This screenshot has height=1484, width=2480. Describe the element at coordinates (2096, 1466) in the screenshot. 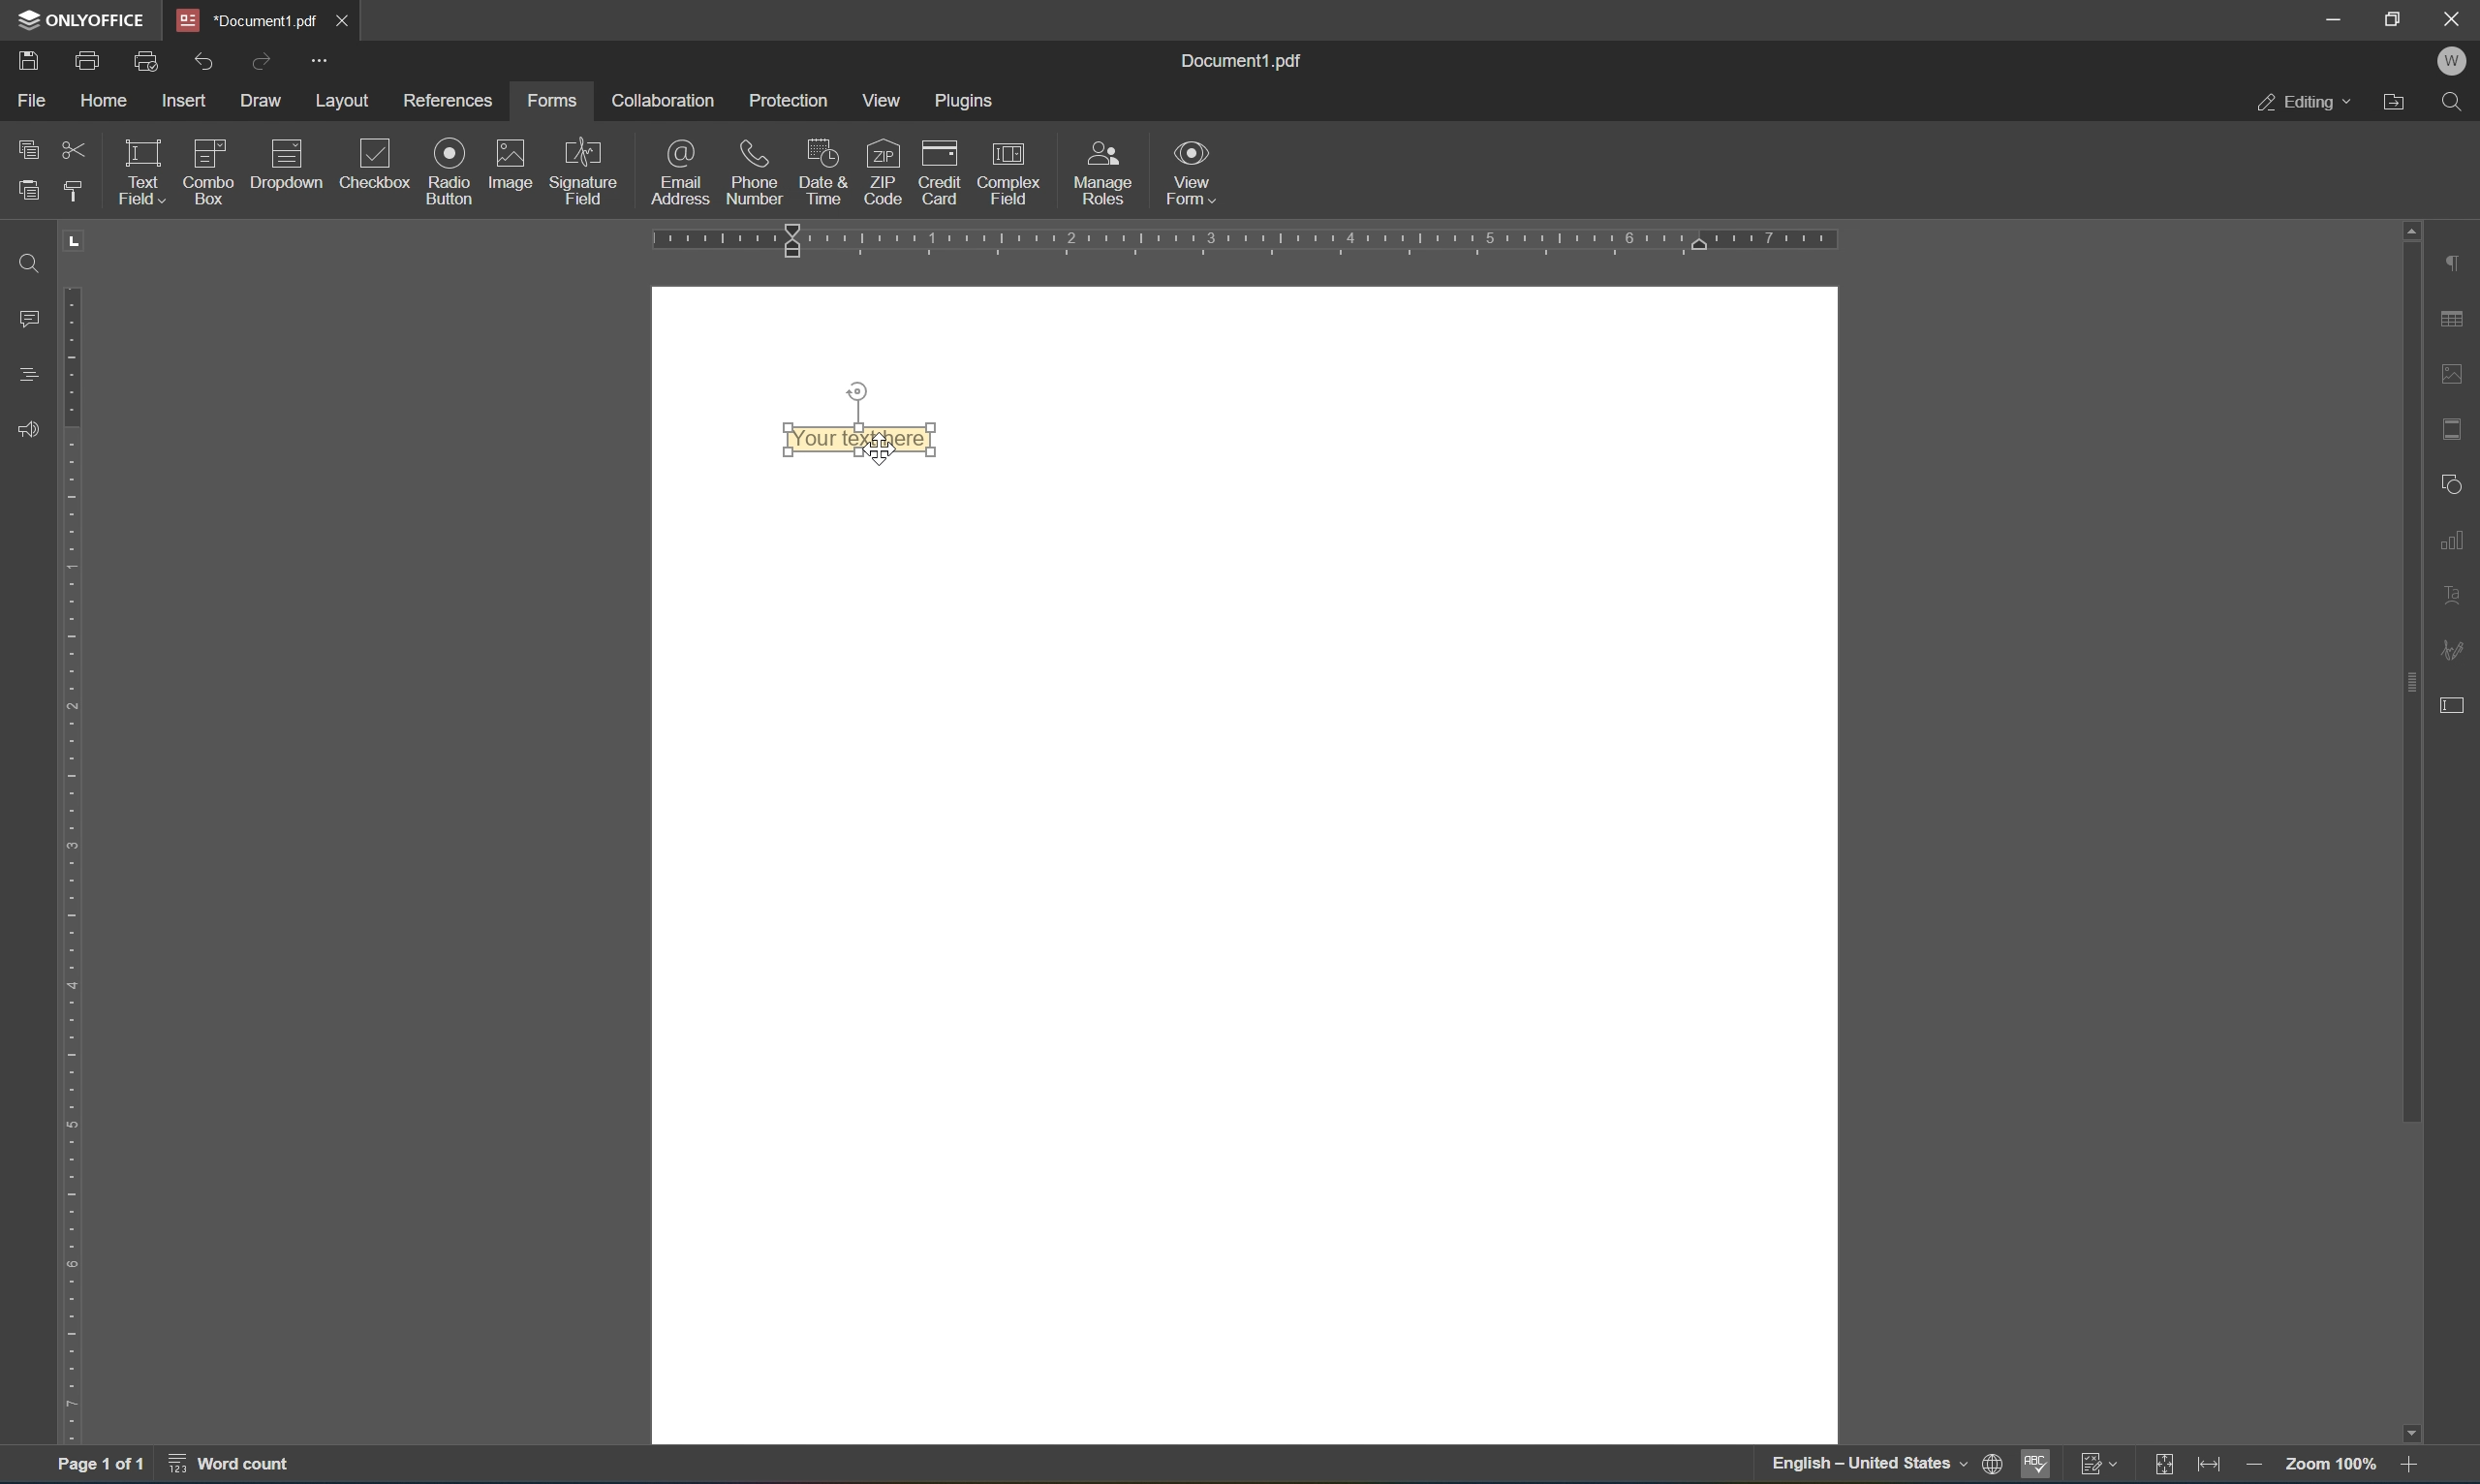

I see `track changes` at that location.